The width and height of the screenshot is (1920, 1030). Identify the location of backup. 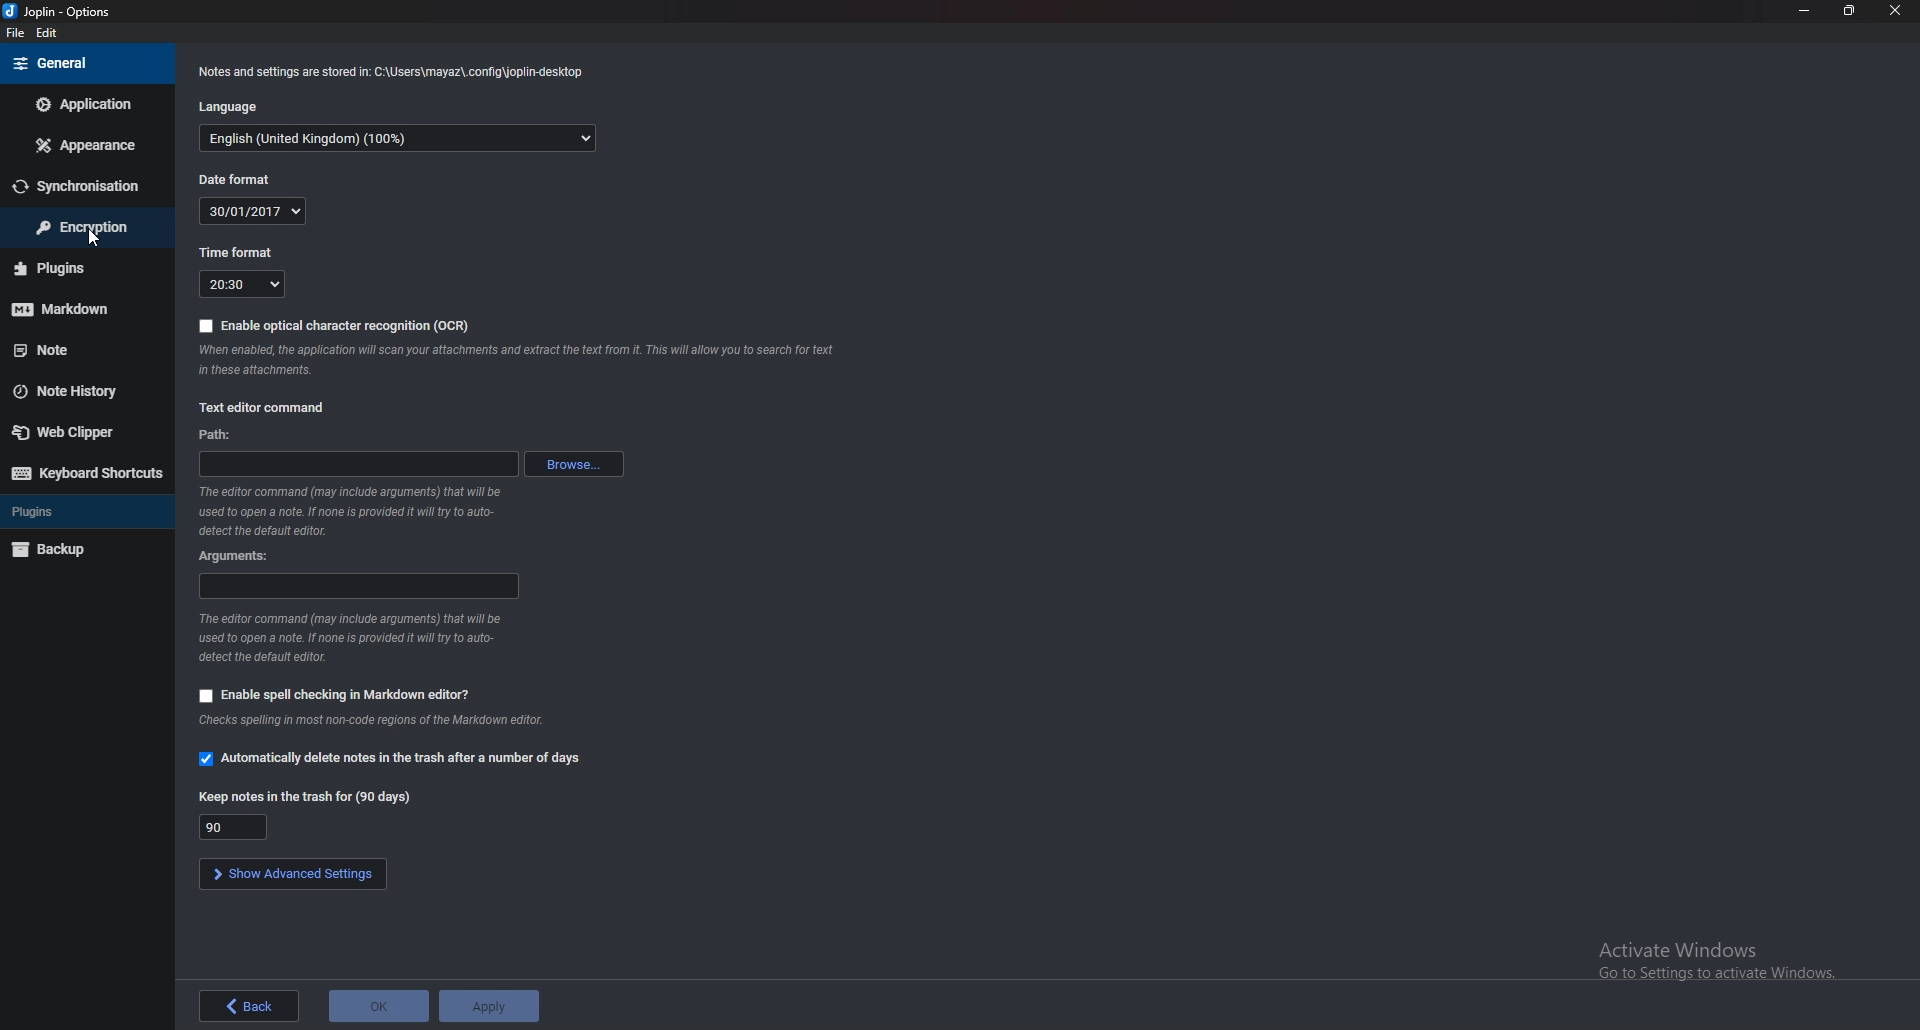
(84, 549).